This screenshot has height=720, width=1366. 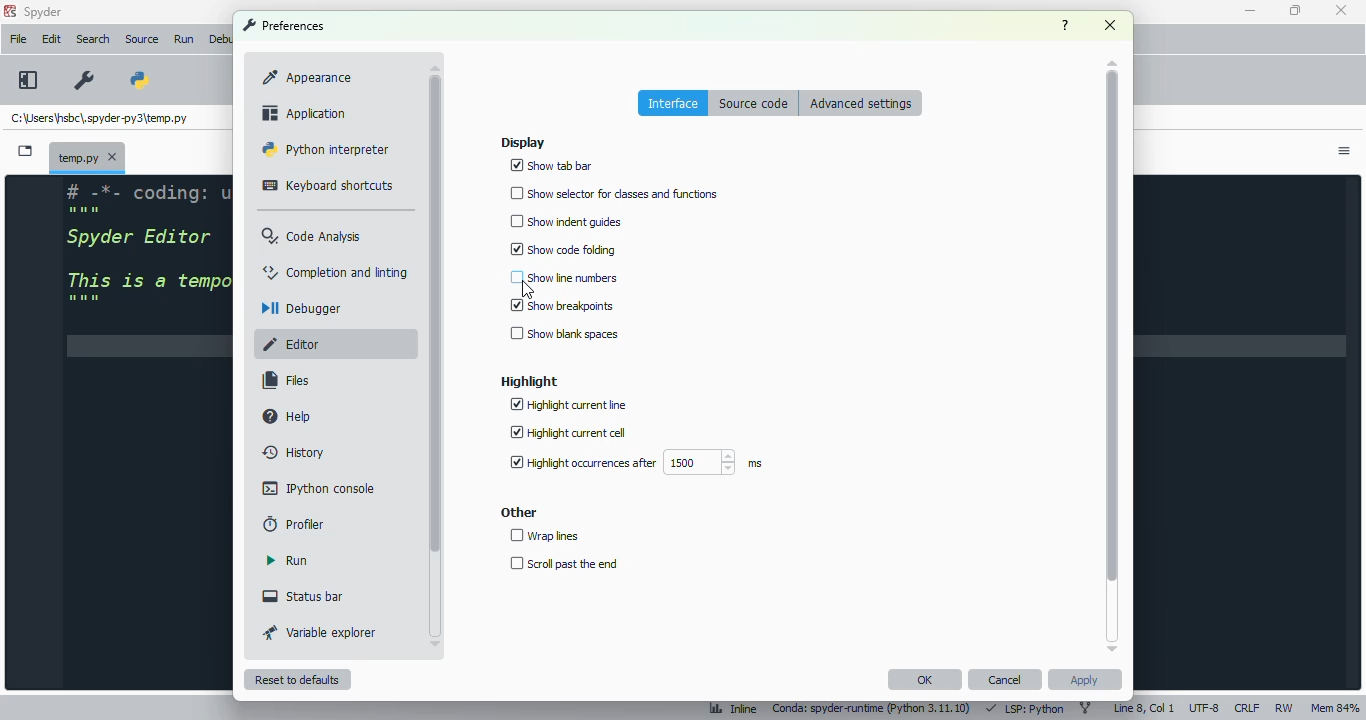 I want to click on OK, so click(x=925, y=680).